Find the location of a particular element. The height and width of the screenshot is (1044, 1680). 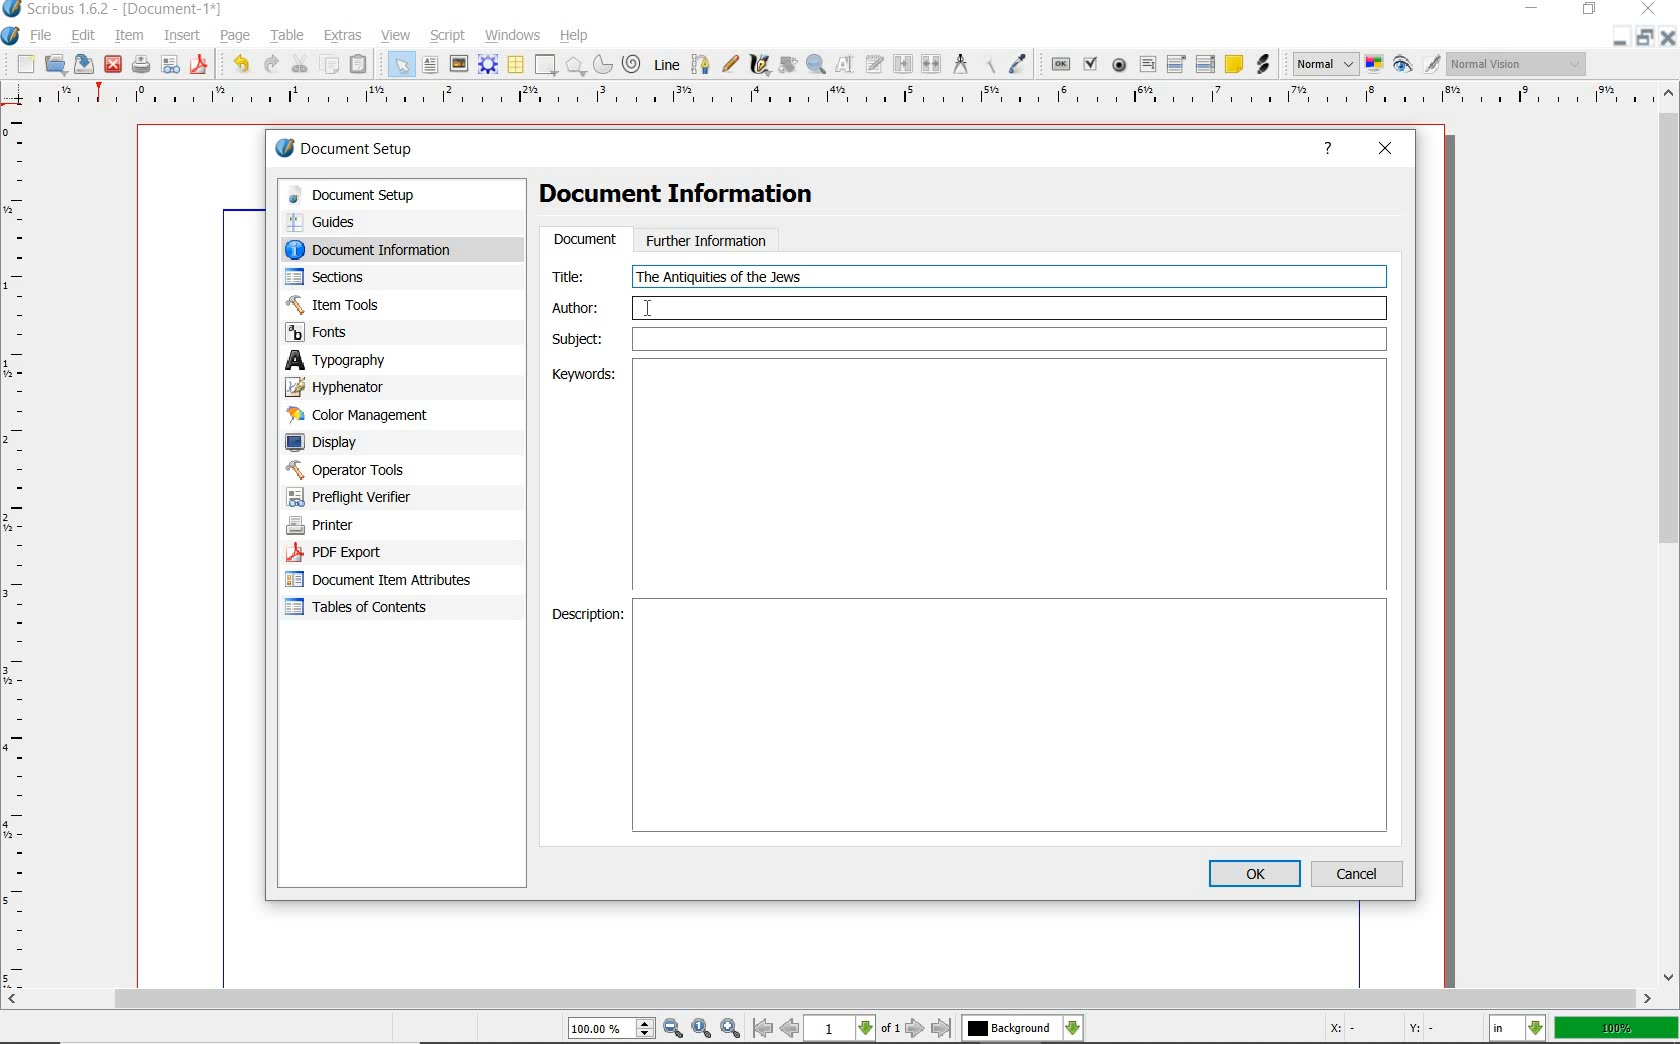

shape is located at coordinates (546, 64).